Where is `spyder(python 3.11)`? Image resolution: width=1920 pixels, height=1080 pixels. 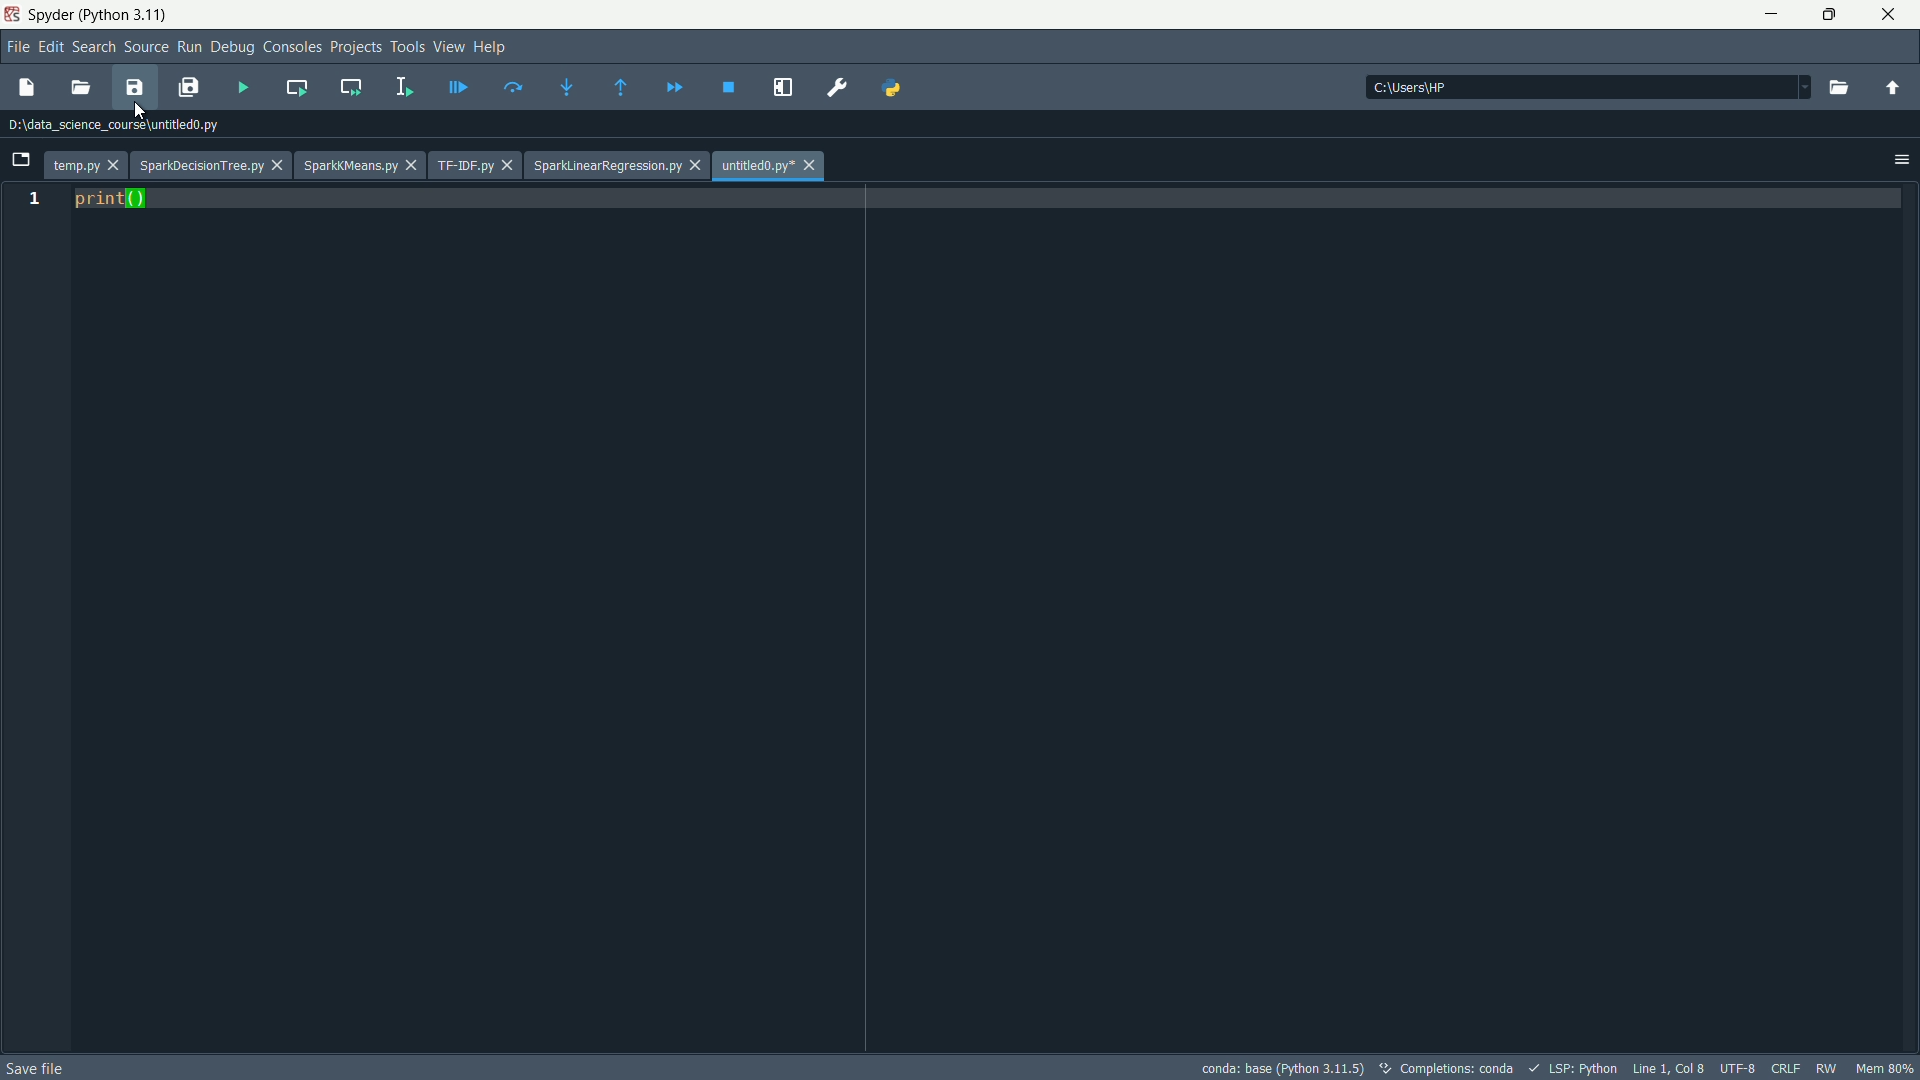
spyder(python 3.11) is located at coordinates (99, 15).